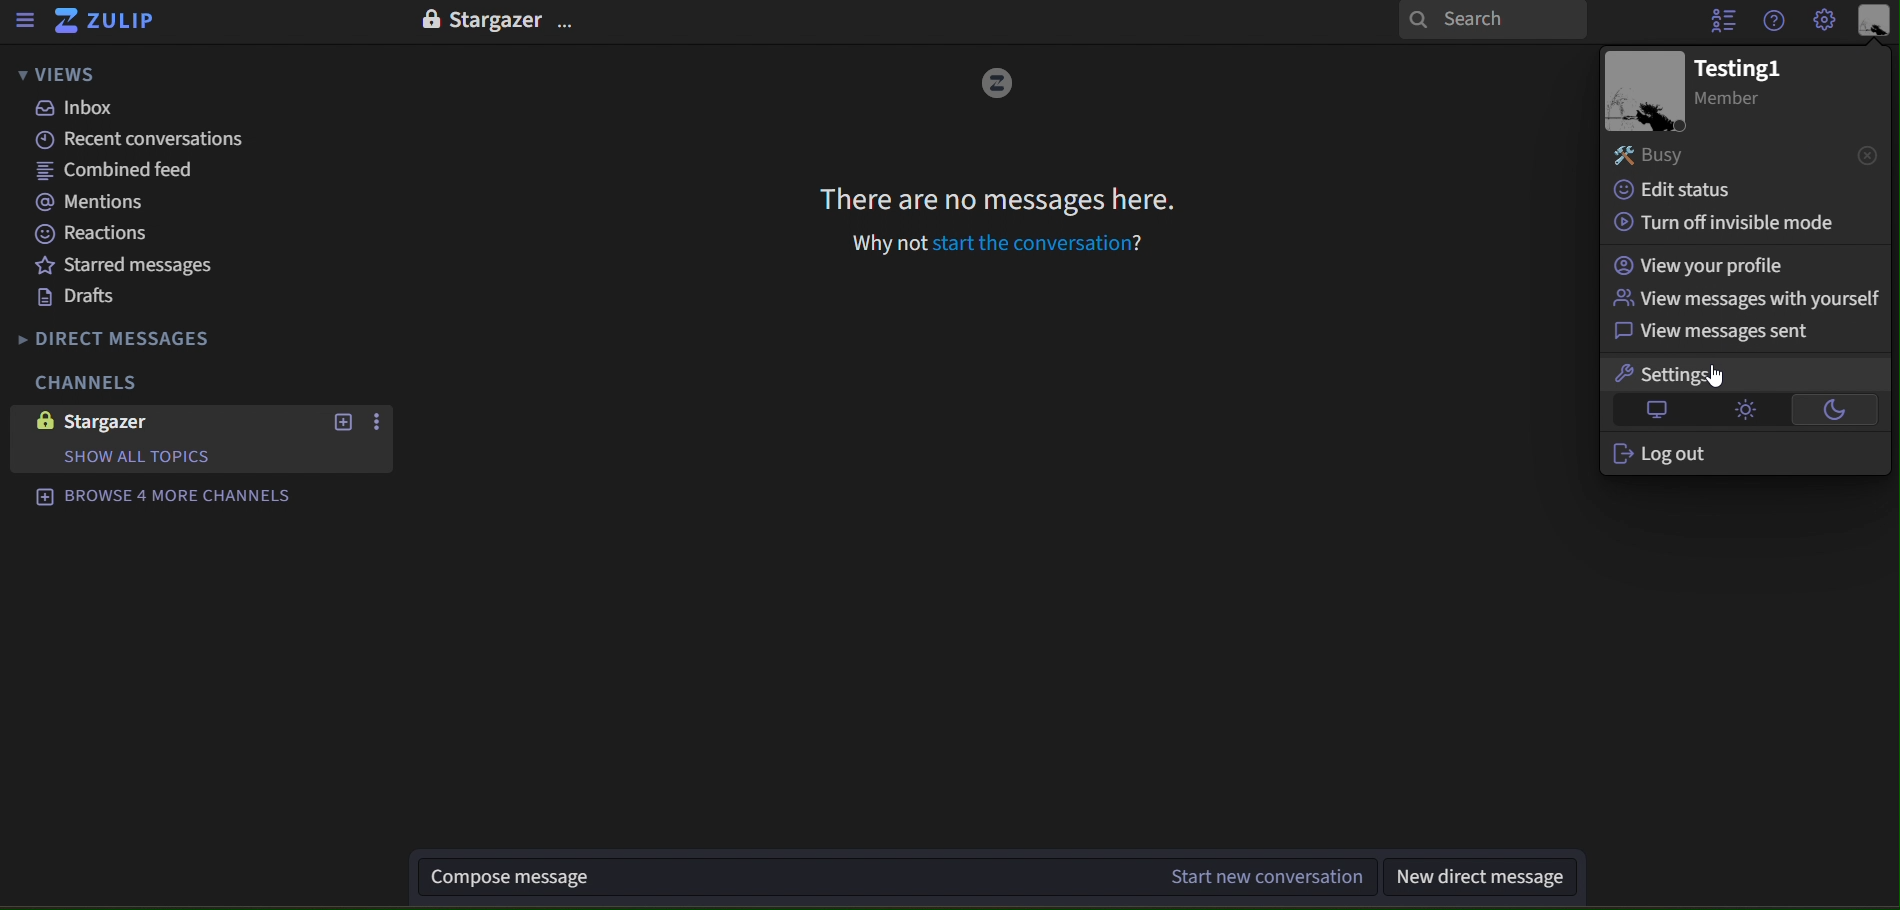 The width and height of the screenshot is (1900, 910). What do you see at coordinates (1737, 101) in the screenshot?
I see `Member` at bounding box center [1737, 101].